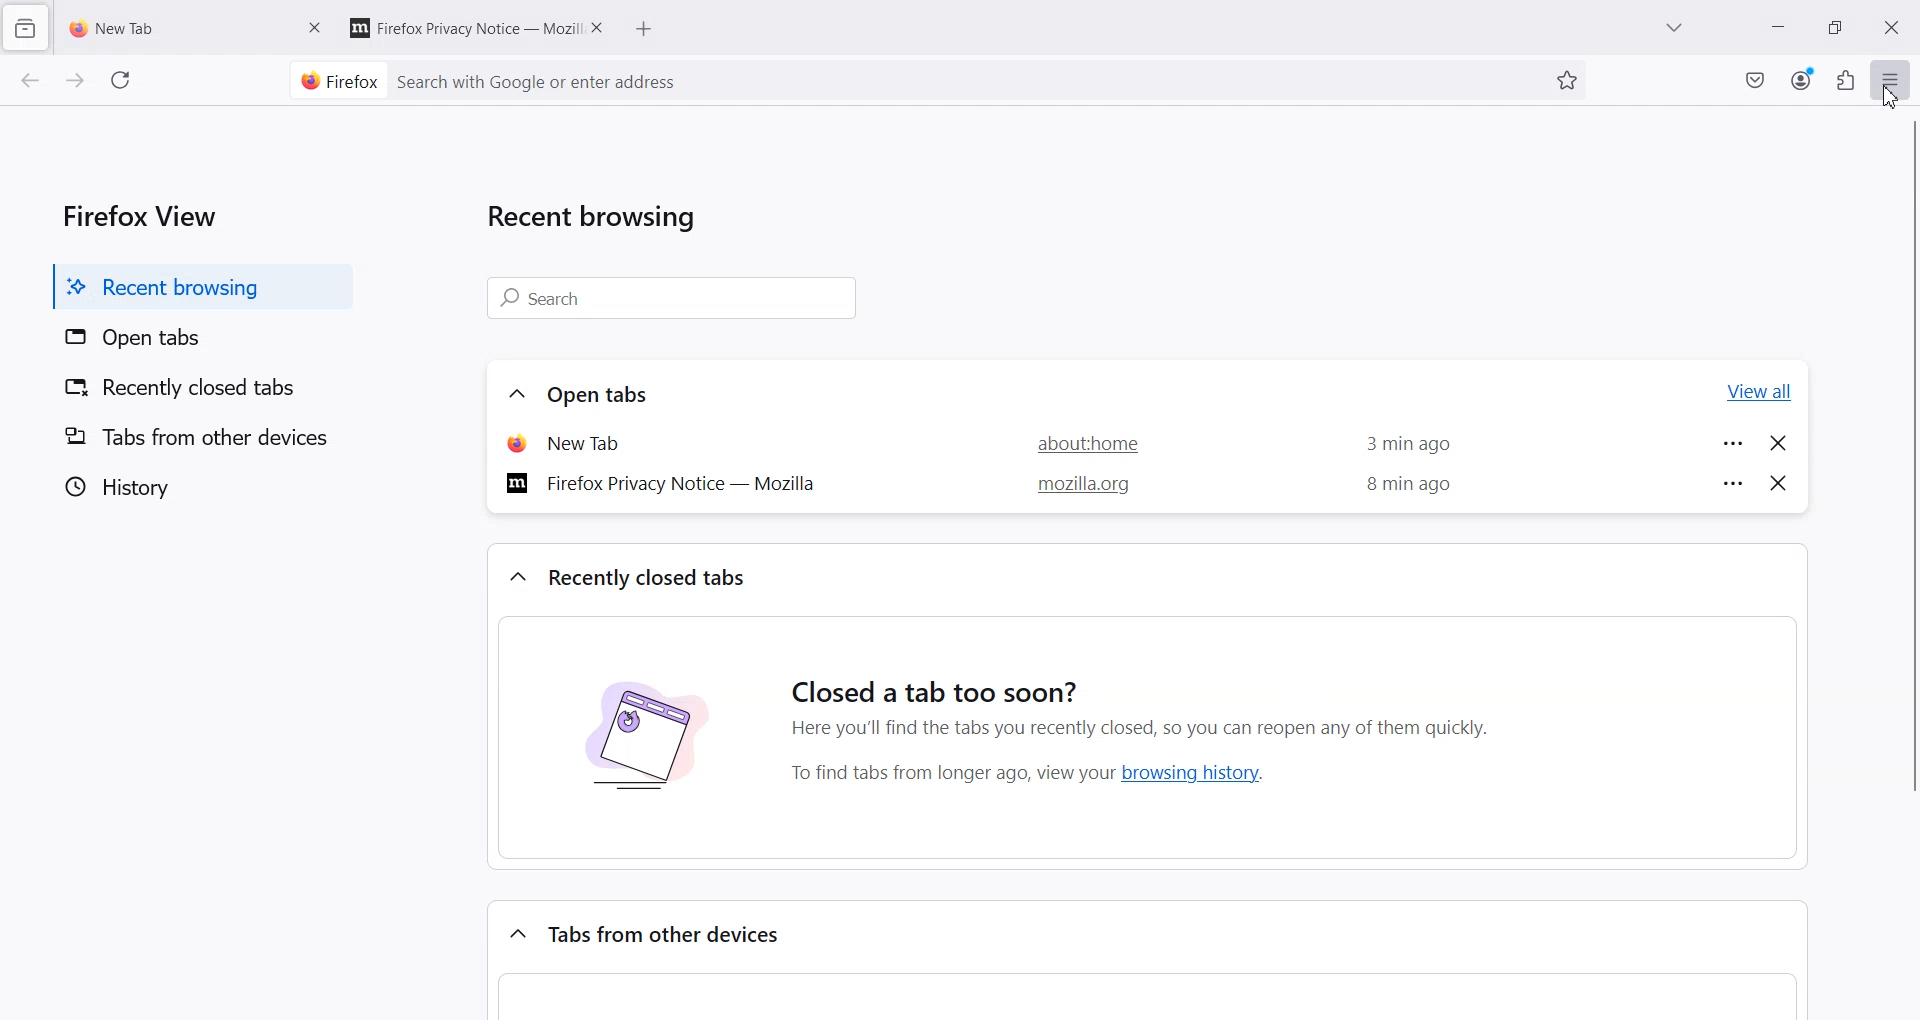  Describe the element at coordinates (676, 299) in the screenshot. I see `Search Recent Tabs` at that location.